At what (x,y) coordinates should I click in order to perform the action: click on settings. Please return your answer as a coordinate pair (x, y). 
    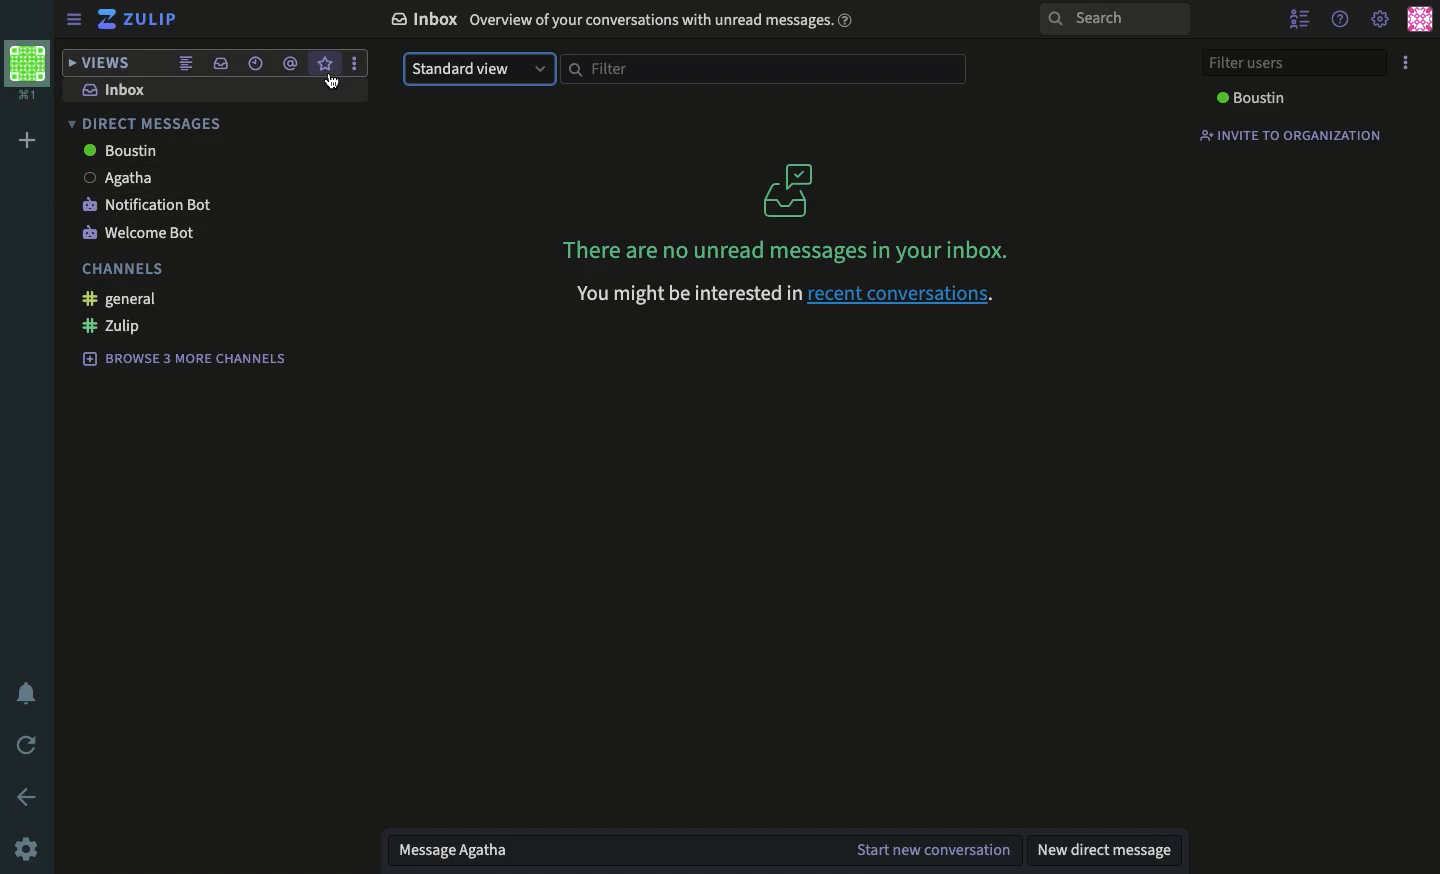
    Looking at the image, I should click on (1378, 20).